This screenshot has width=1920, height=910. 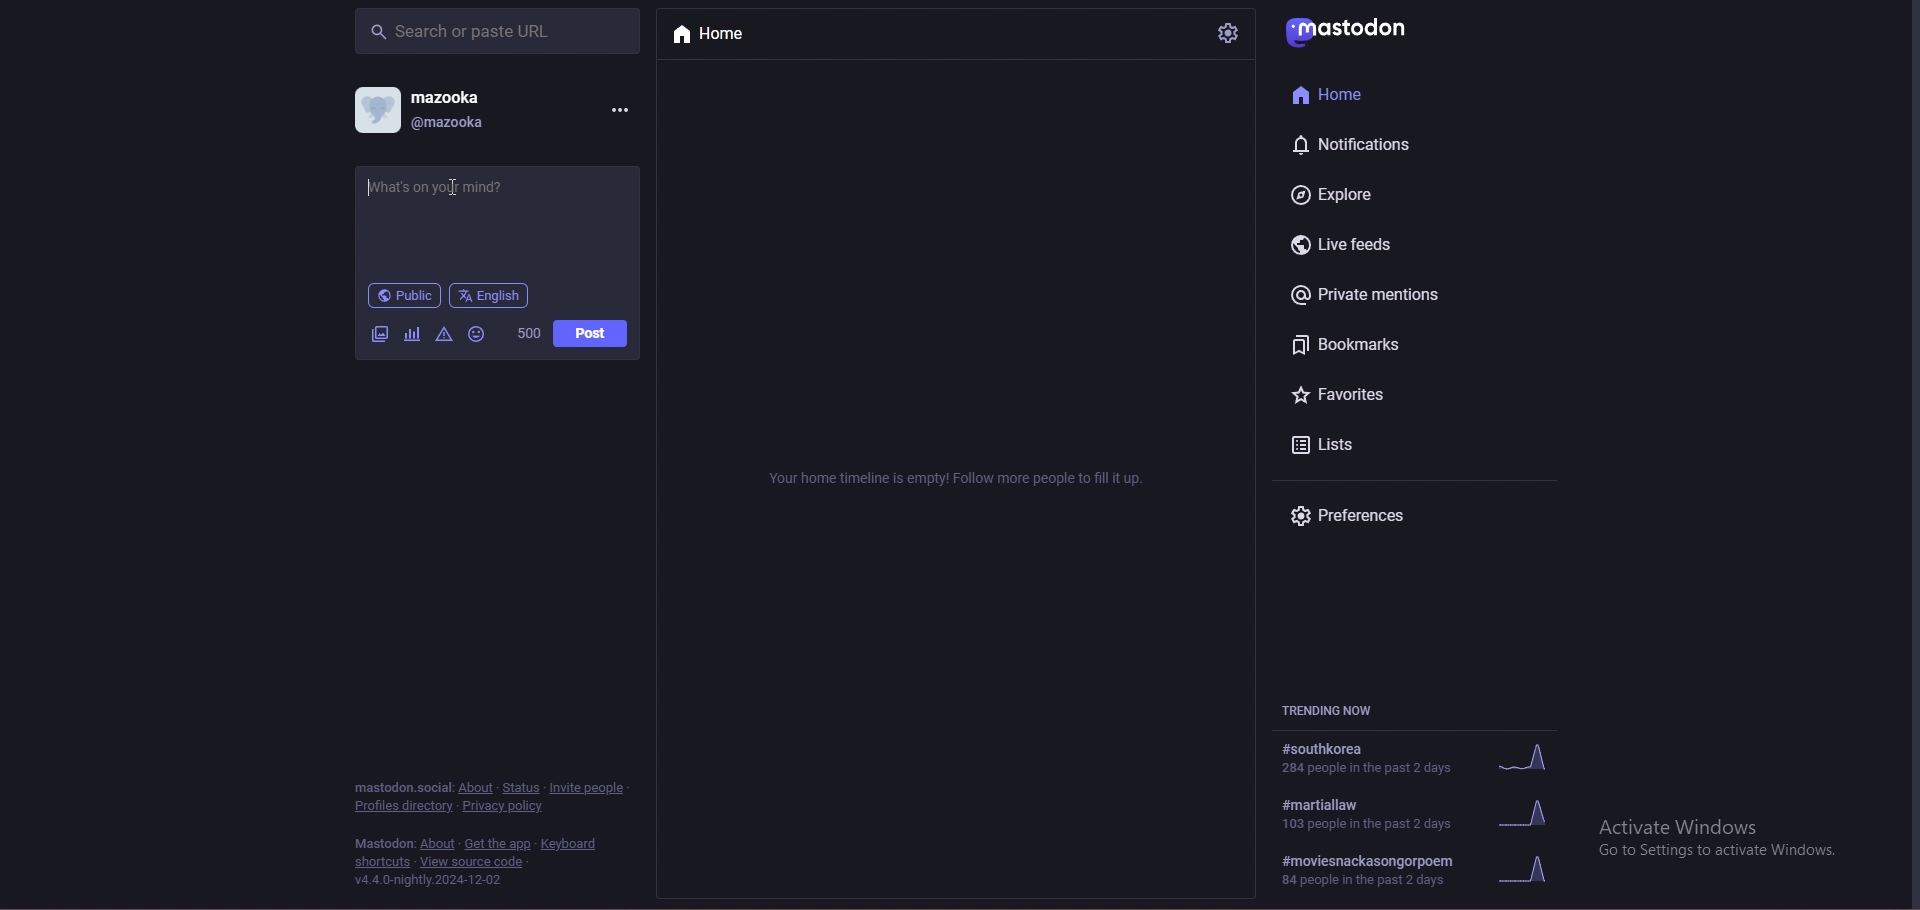 I want to click on mastodon, so click(x=1355, y=31).